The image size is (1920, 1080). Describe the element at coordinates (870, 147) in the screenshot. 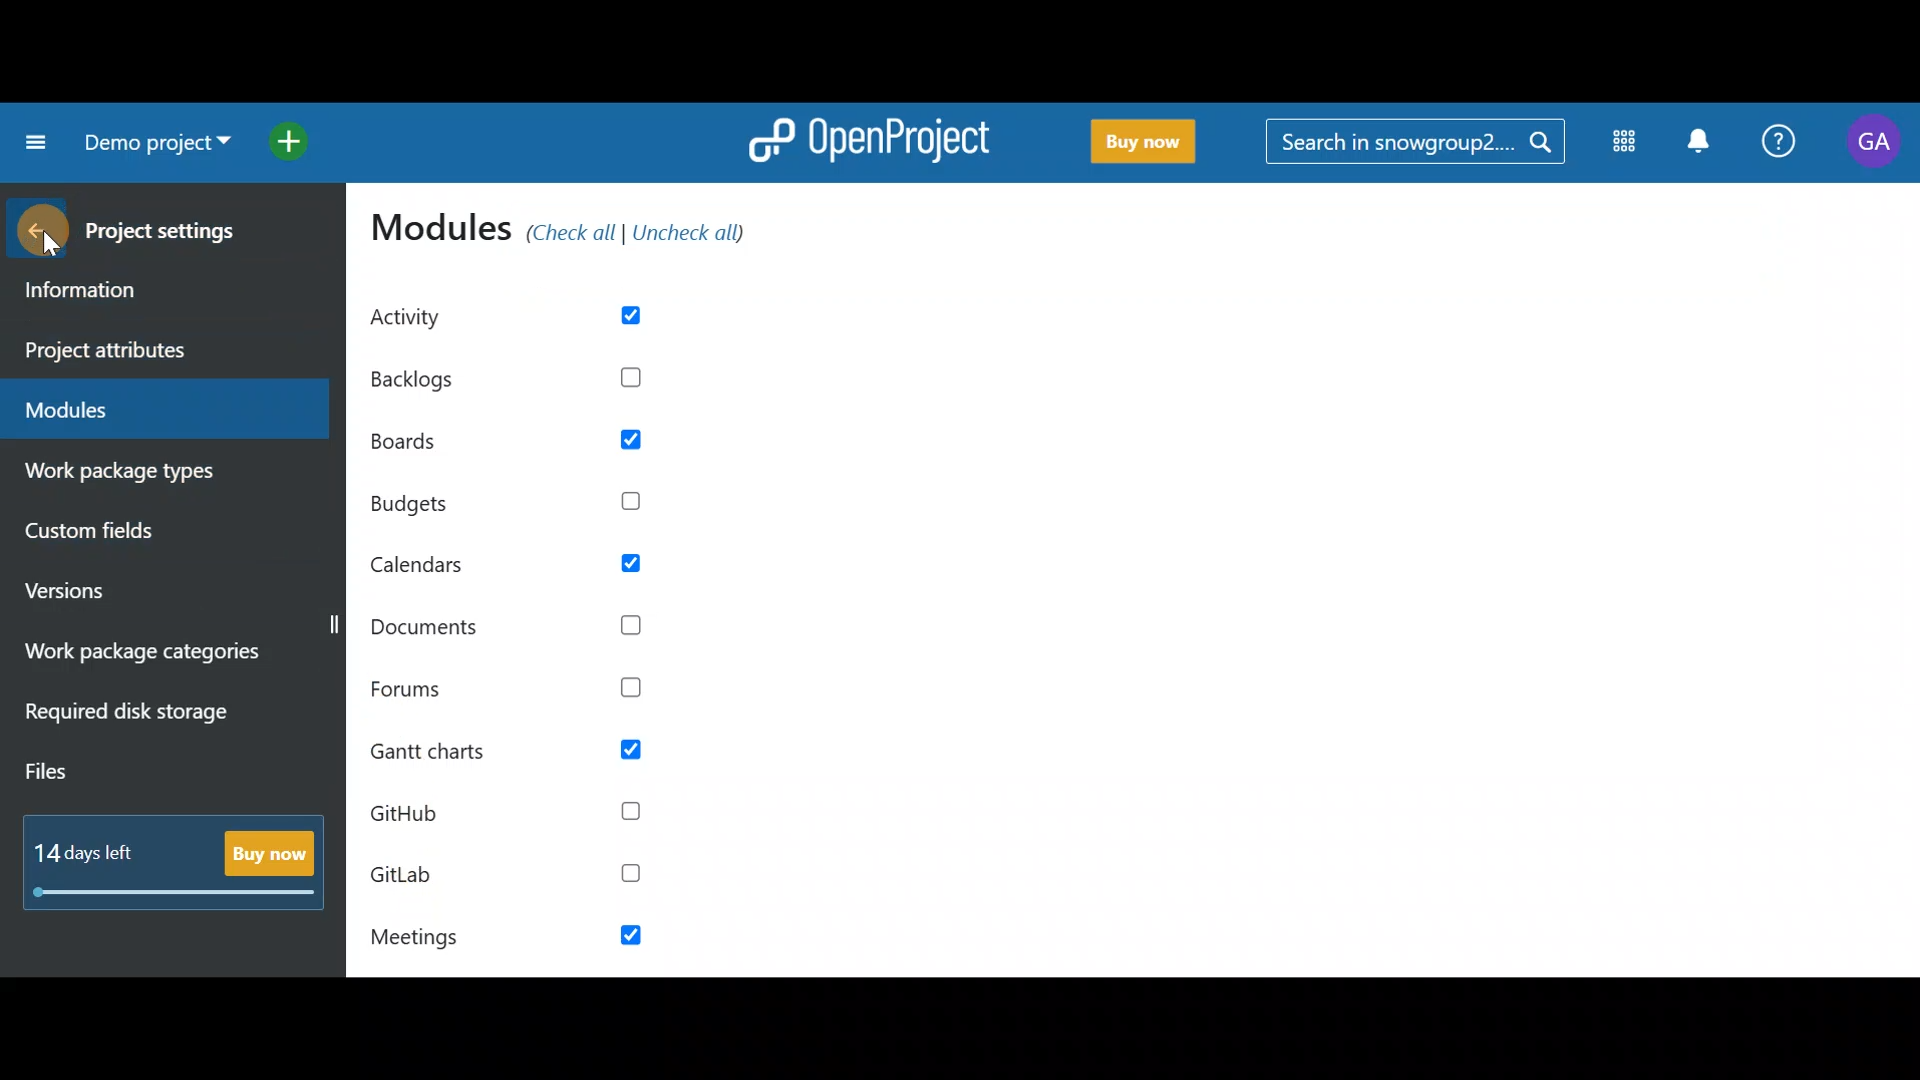

I see `OpenProject` at that location.